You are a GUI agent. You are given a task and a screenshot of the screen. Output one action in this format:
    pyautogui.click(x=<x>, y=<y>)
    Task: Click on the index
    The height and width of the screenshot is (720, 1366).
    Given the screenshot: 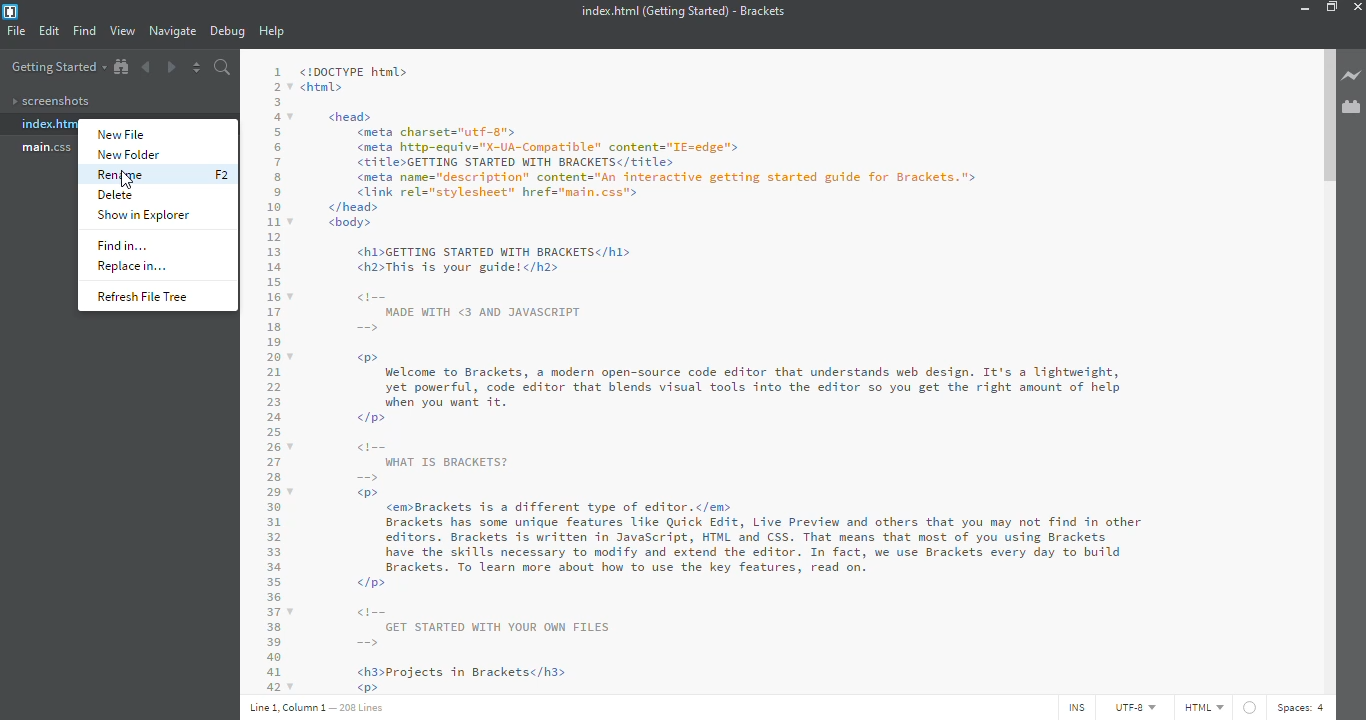 What is the action you would take?
    pyautogui.click(x=49, y=124)
    